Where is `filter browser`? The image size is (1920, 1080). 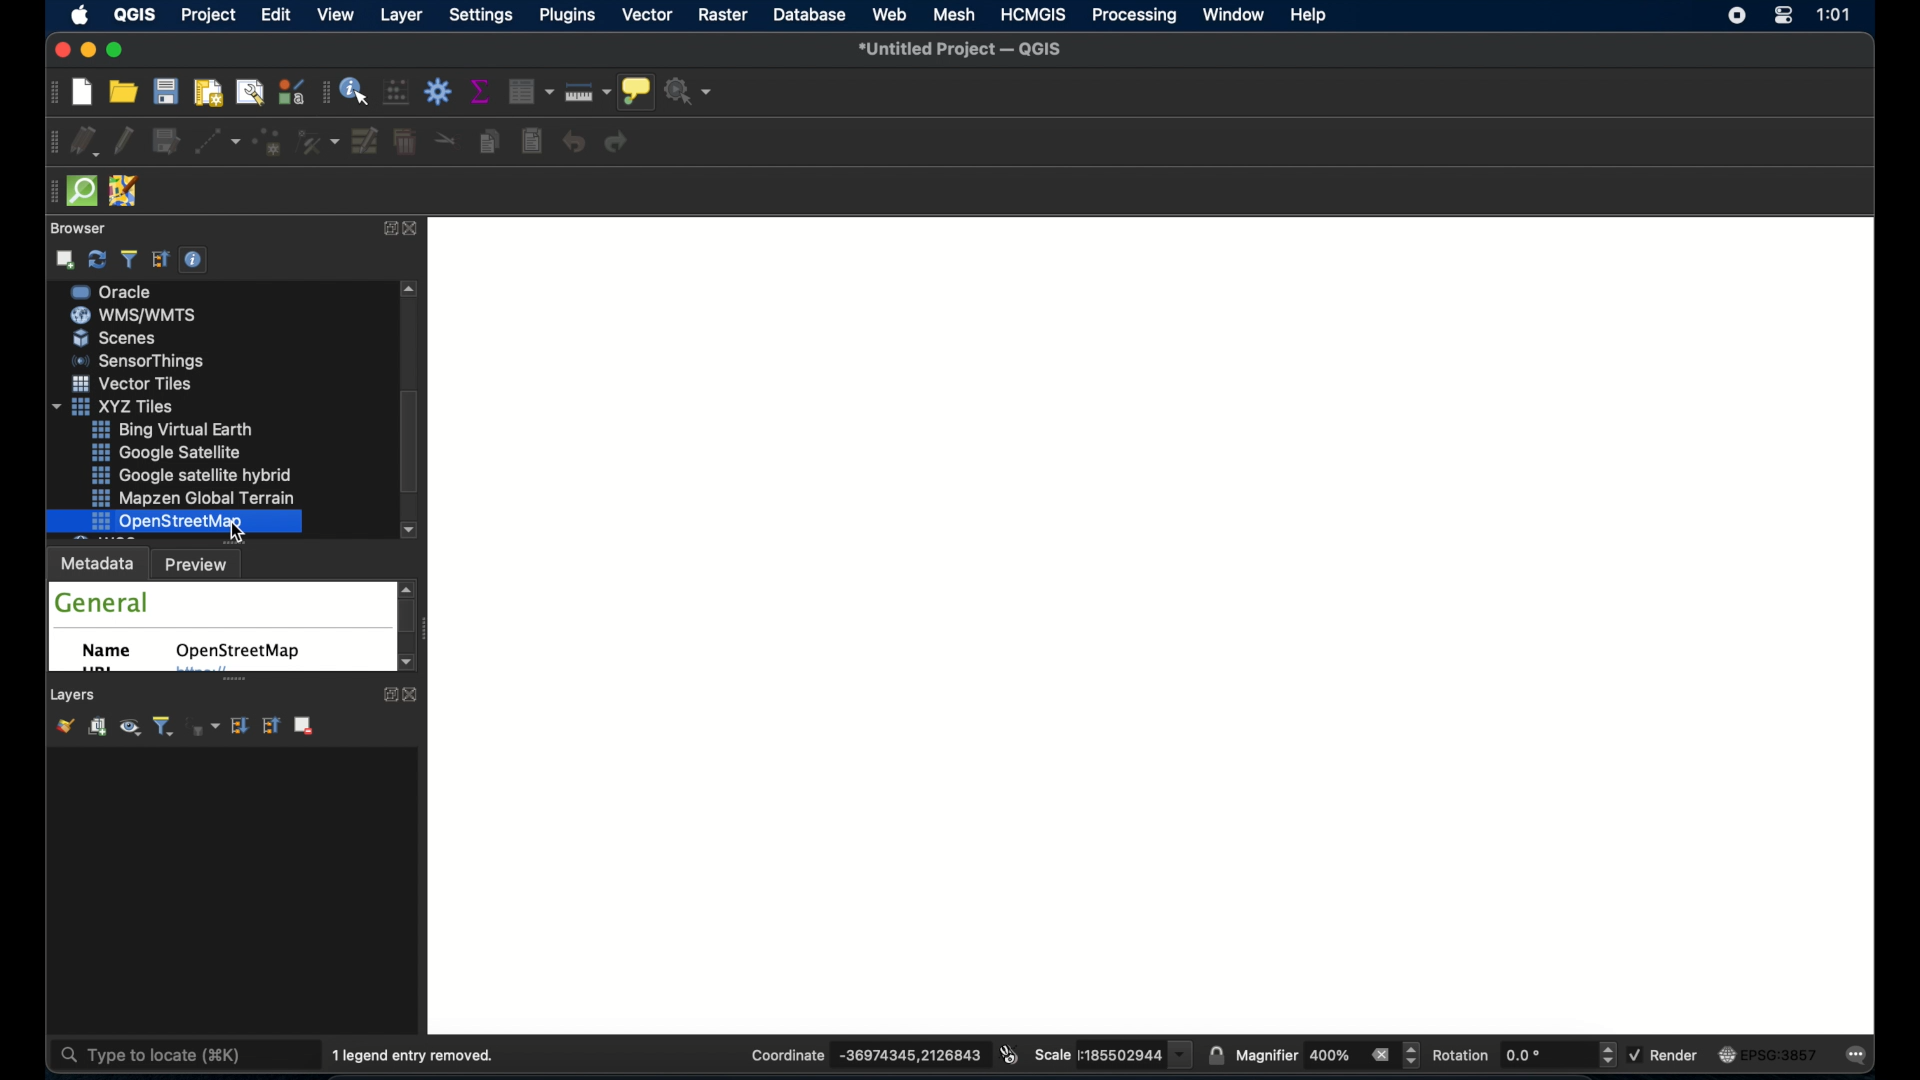
filter browser is located at coordinates (127, 259).